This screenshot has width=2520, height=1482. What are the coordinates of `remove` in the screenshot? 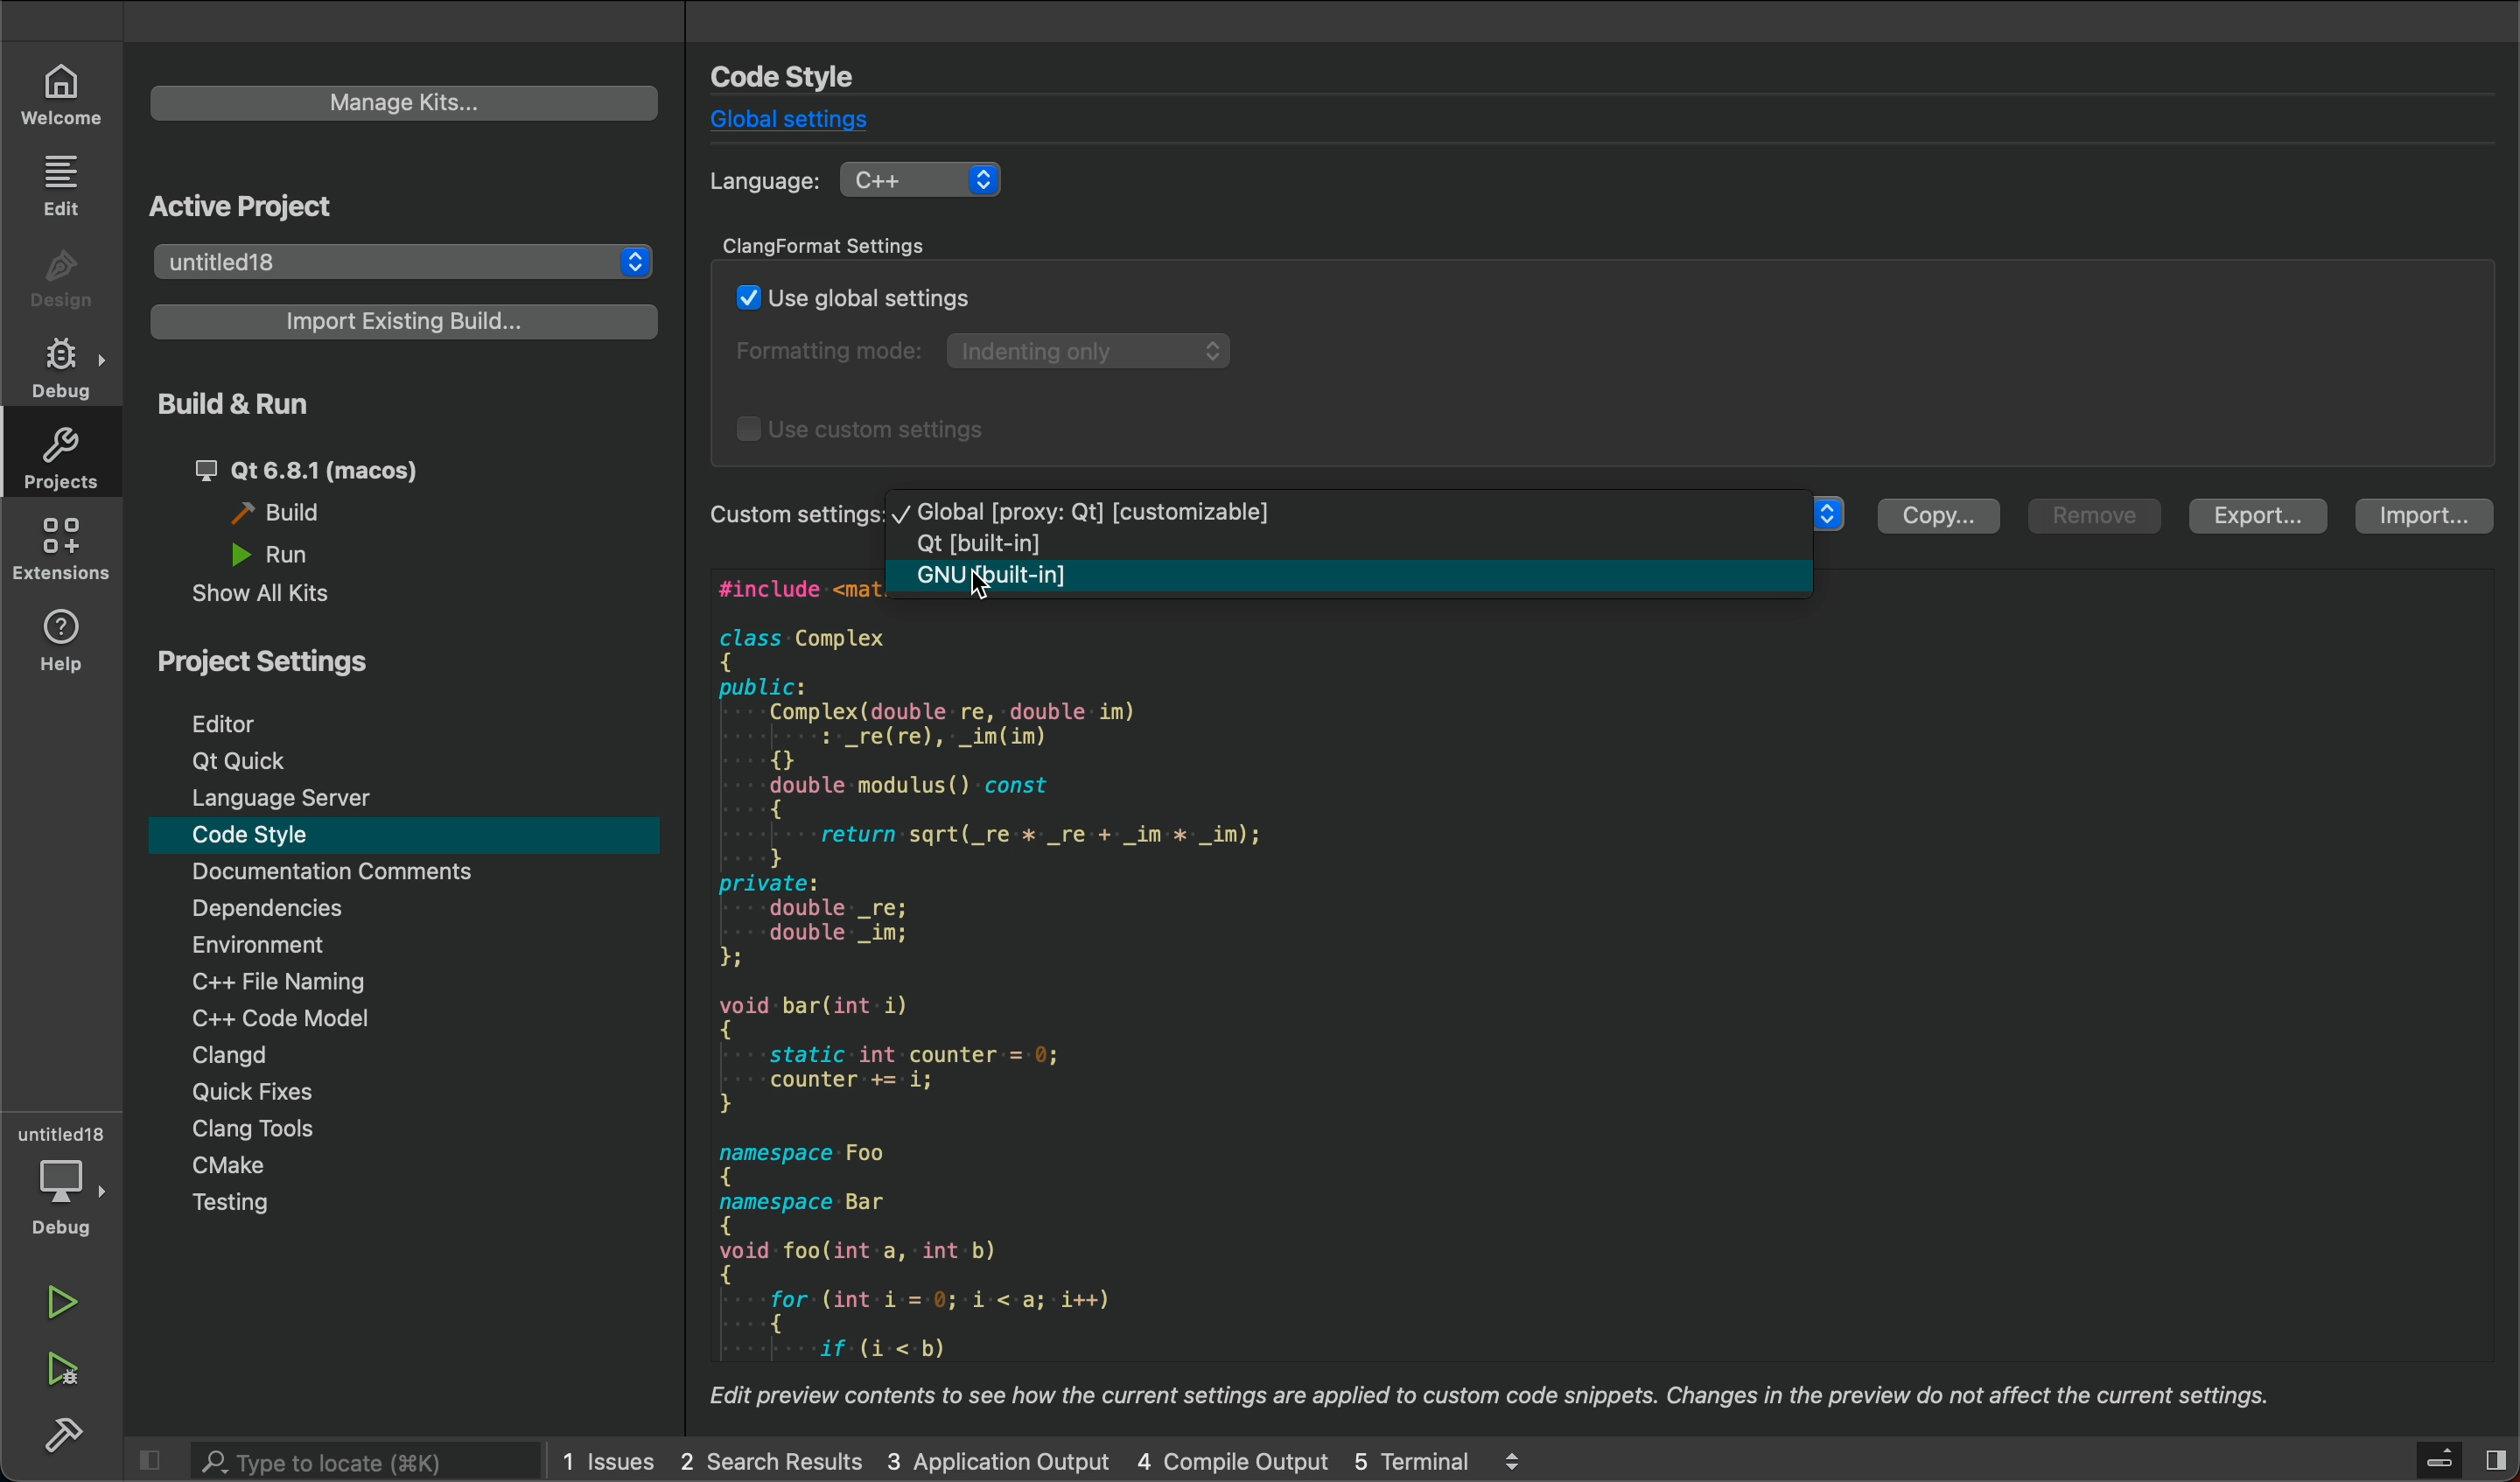 It's located at (2092, 516).